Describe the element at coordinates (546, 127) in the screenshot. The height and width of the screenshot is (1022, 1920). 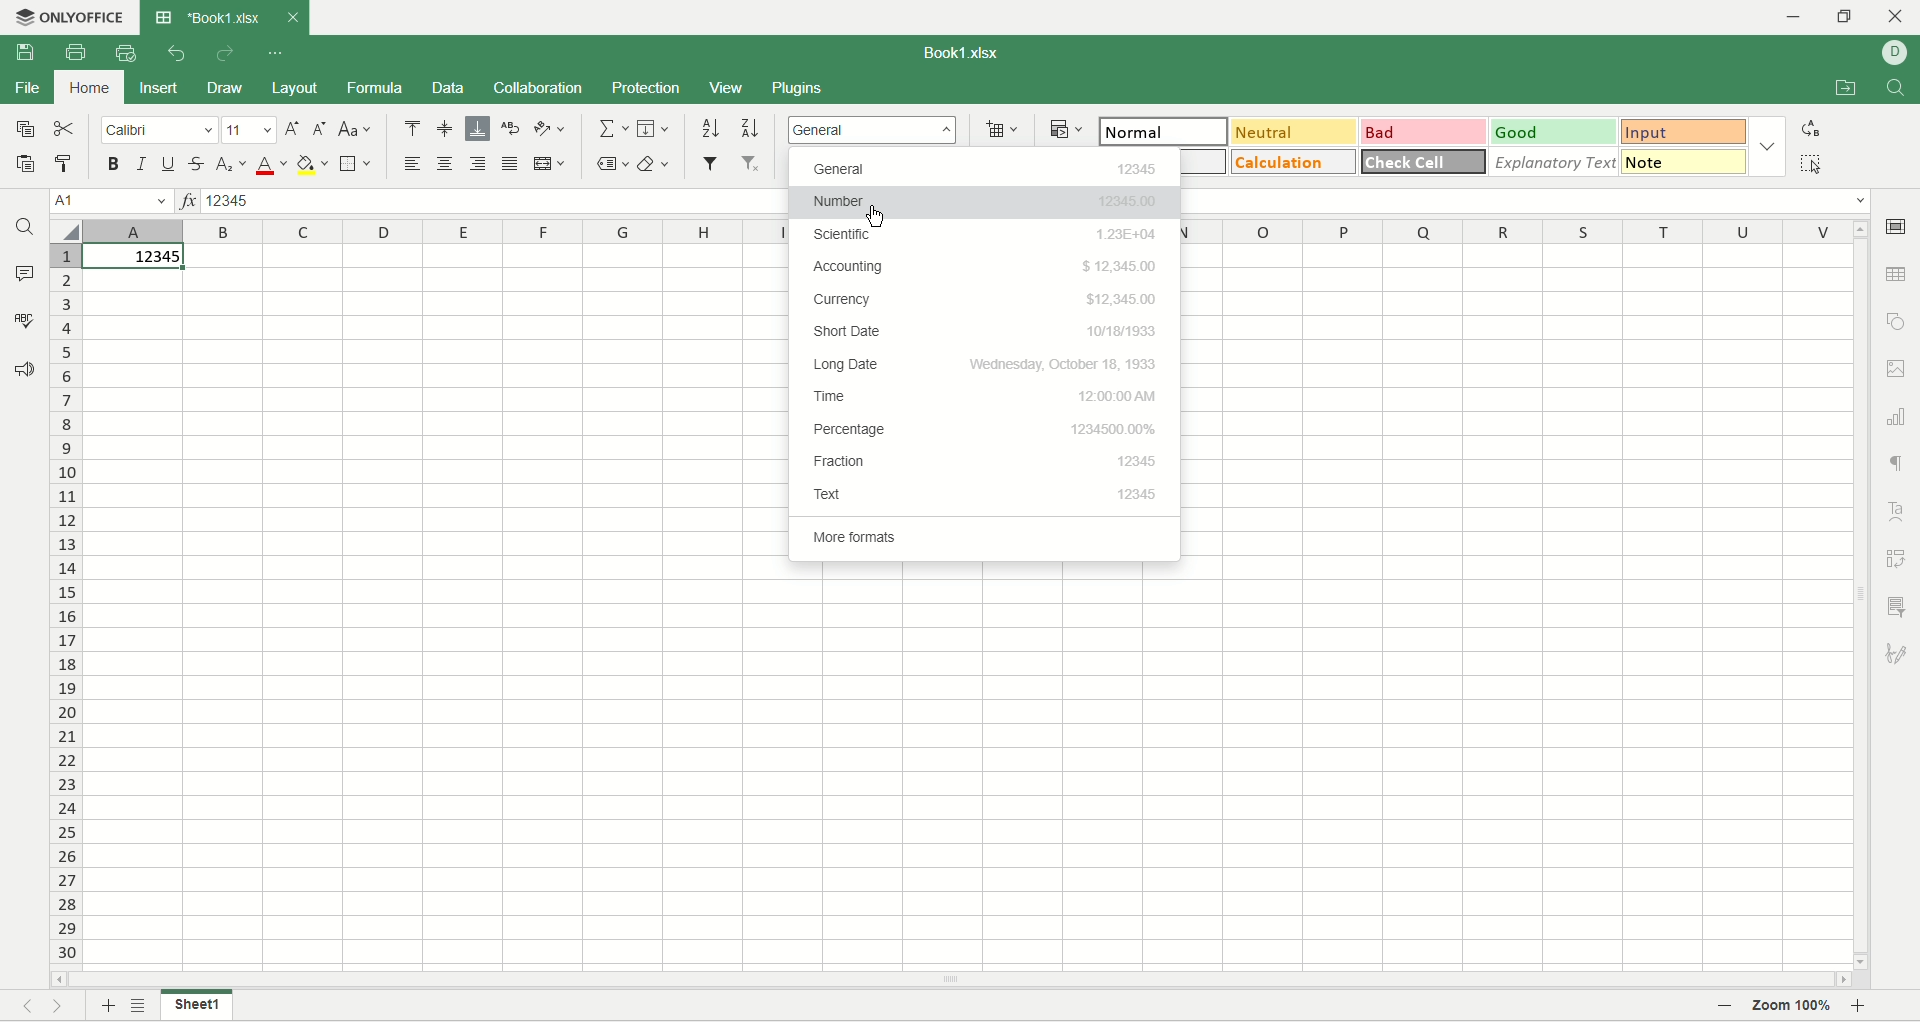
I see `orientation` at that location.